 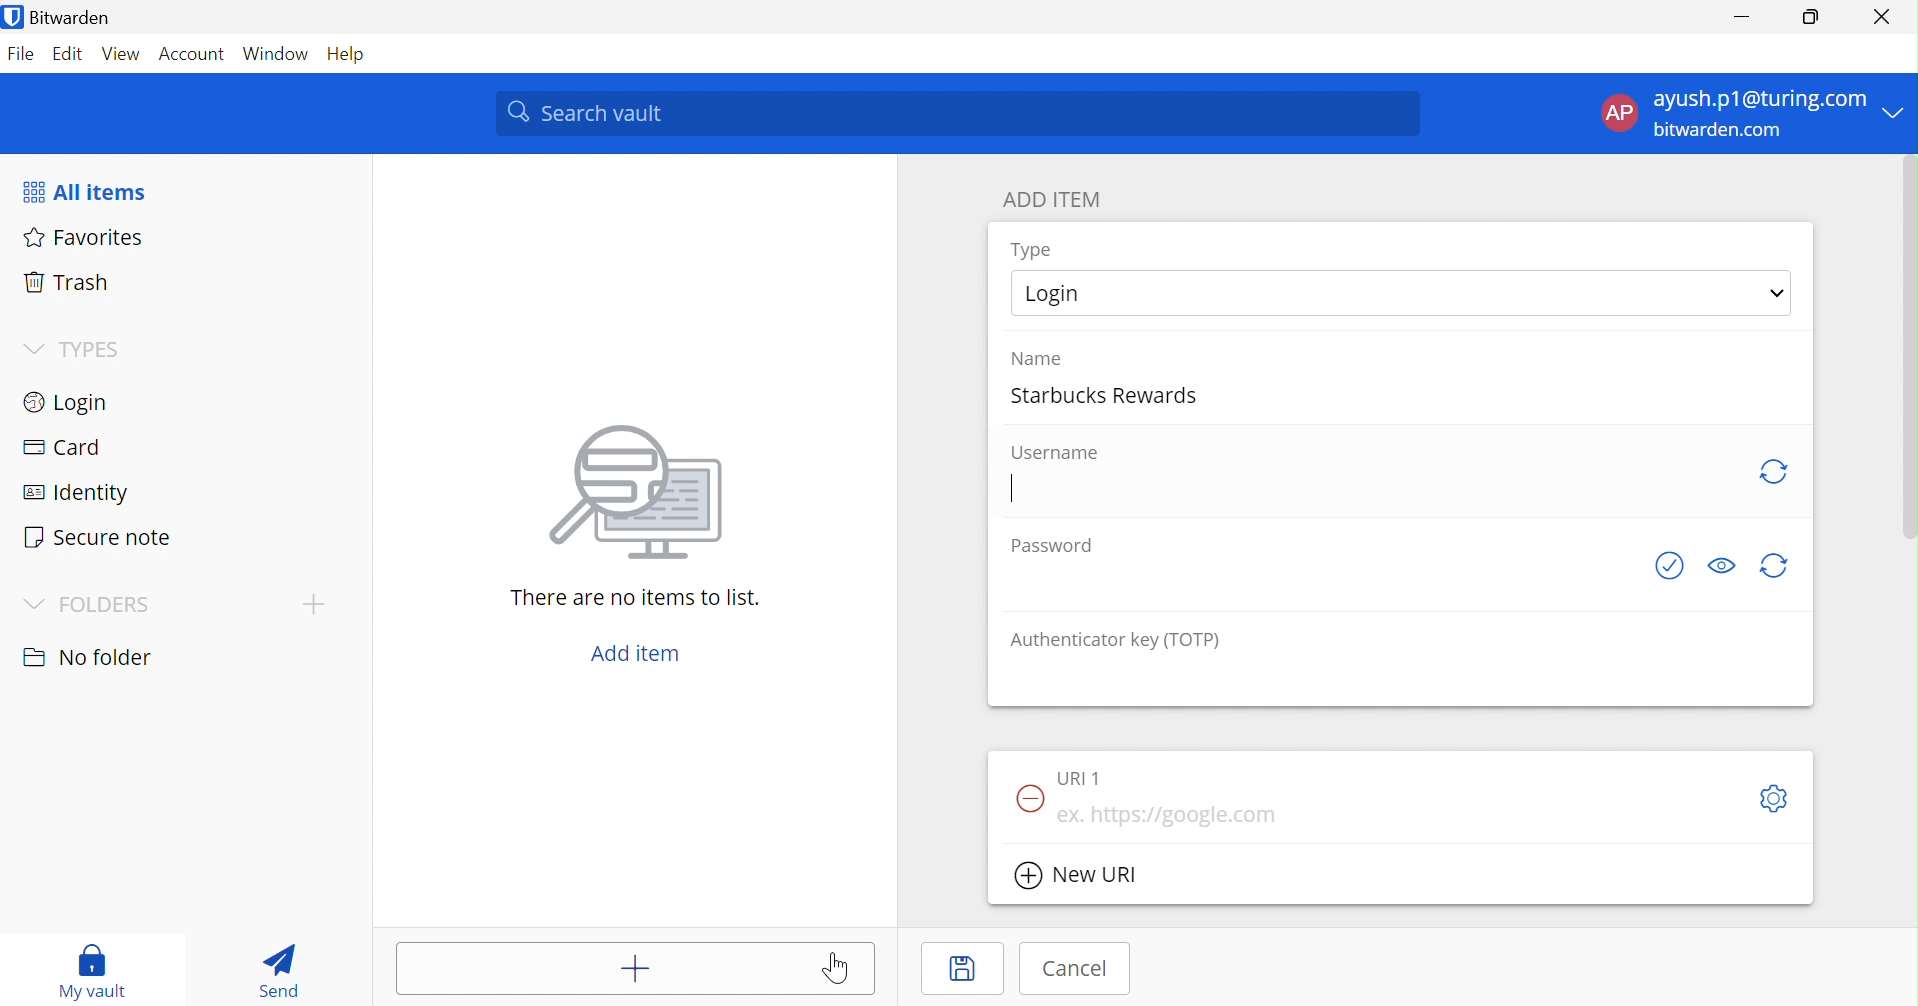 What do you see at coordinates (354, 55) in the screenshot?
I see `Help` at bounding box center [354, 55].